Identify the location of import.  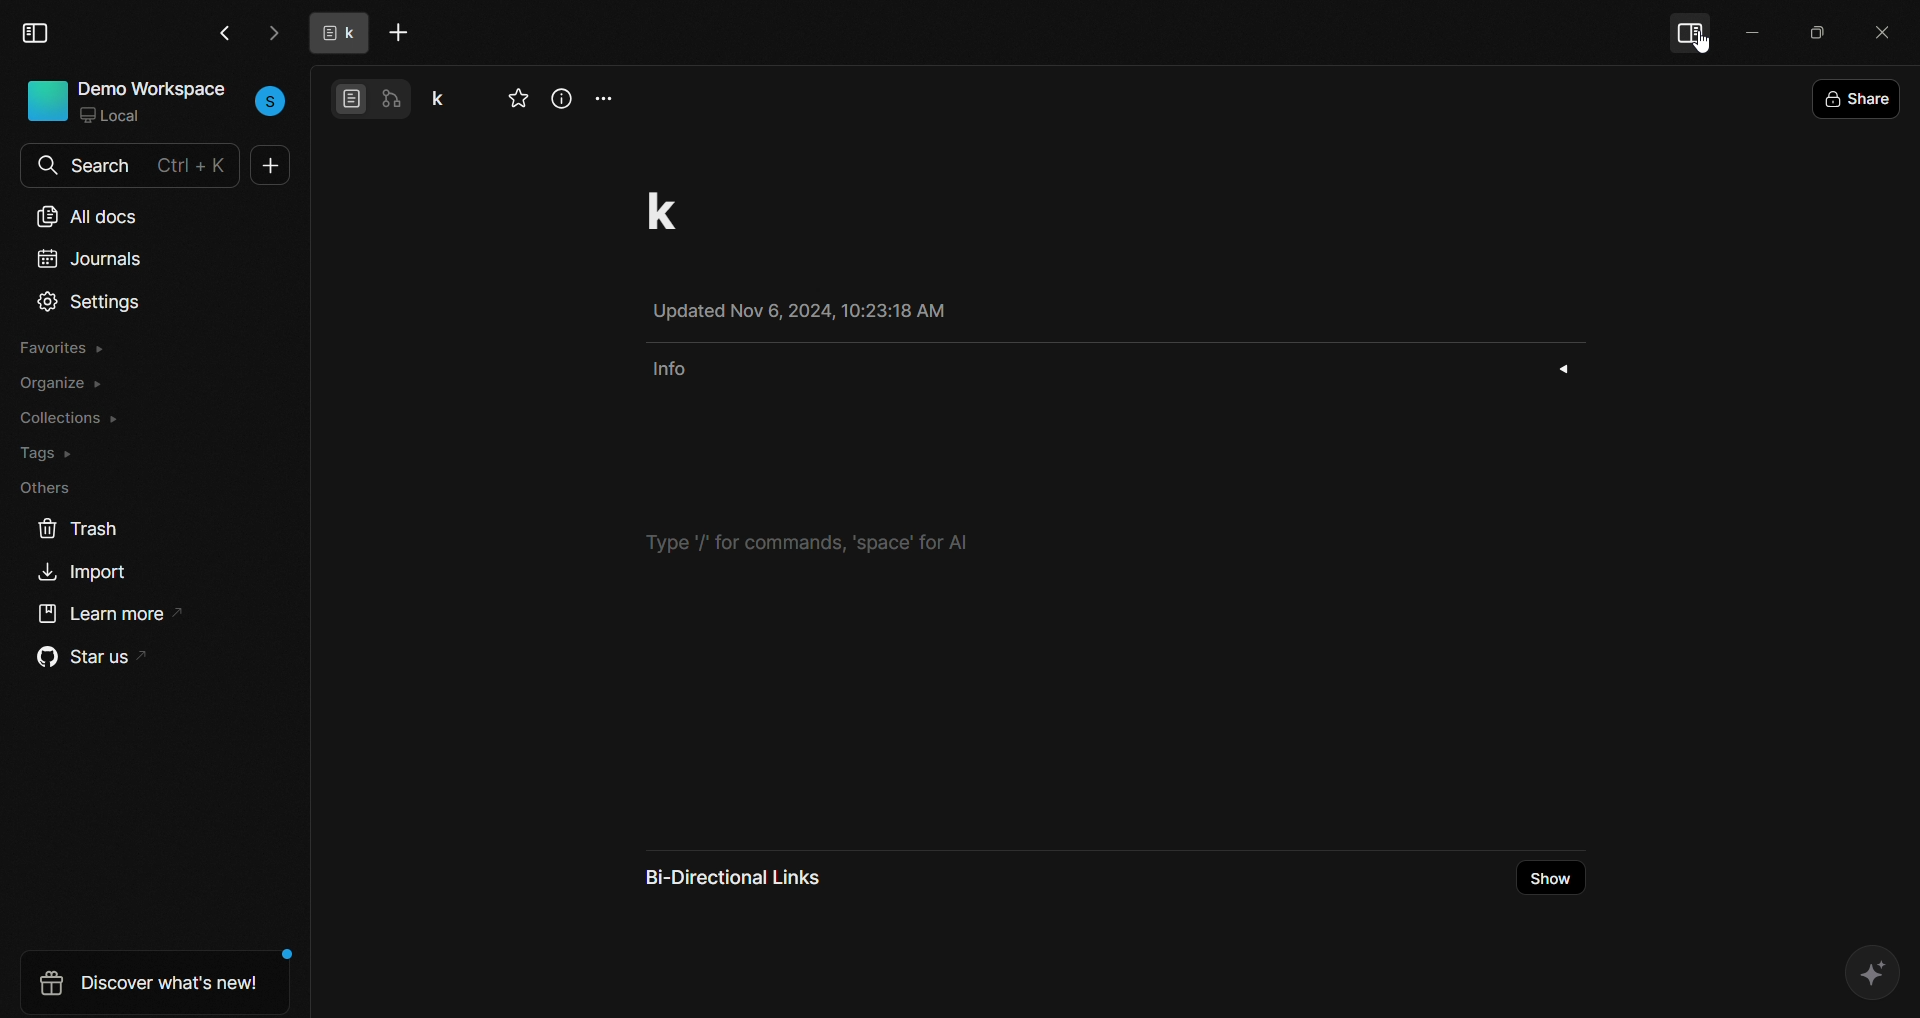
(88, 575).